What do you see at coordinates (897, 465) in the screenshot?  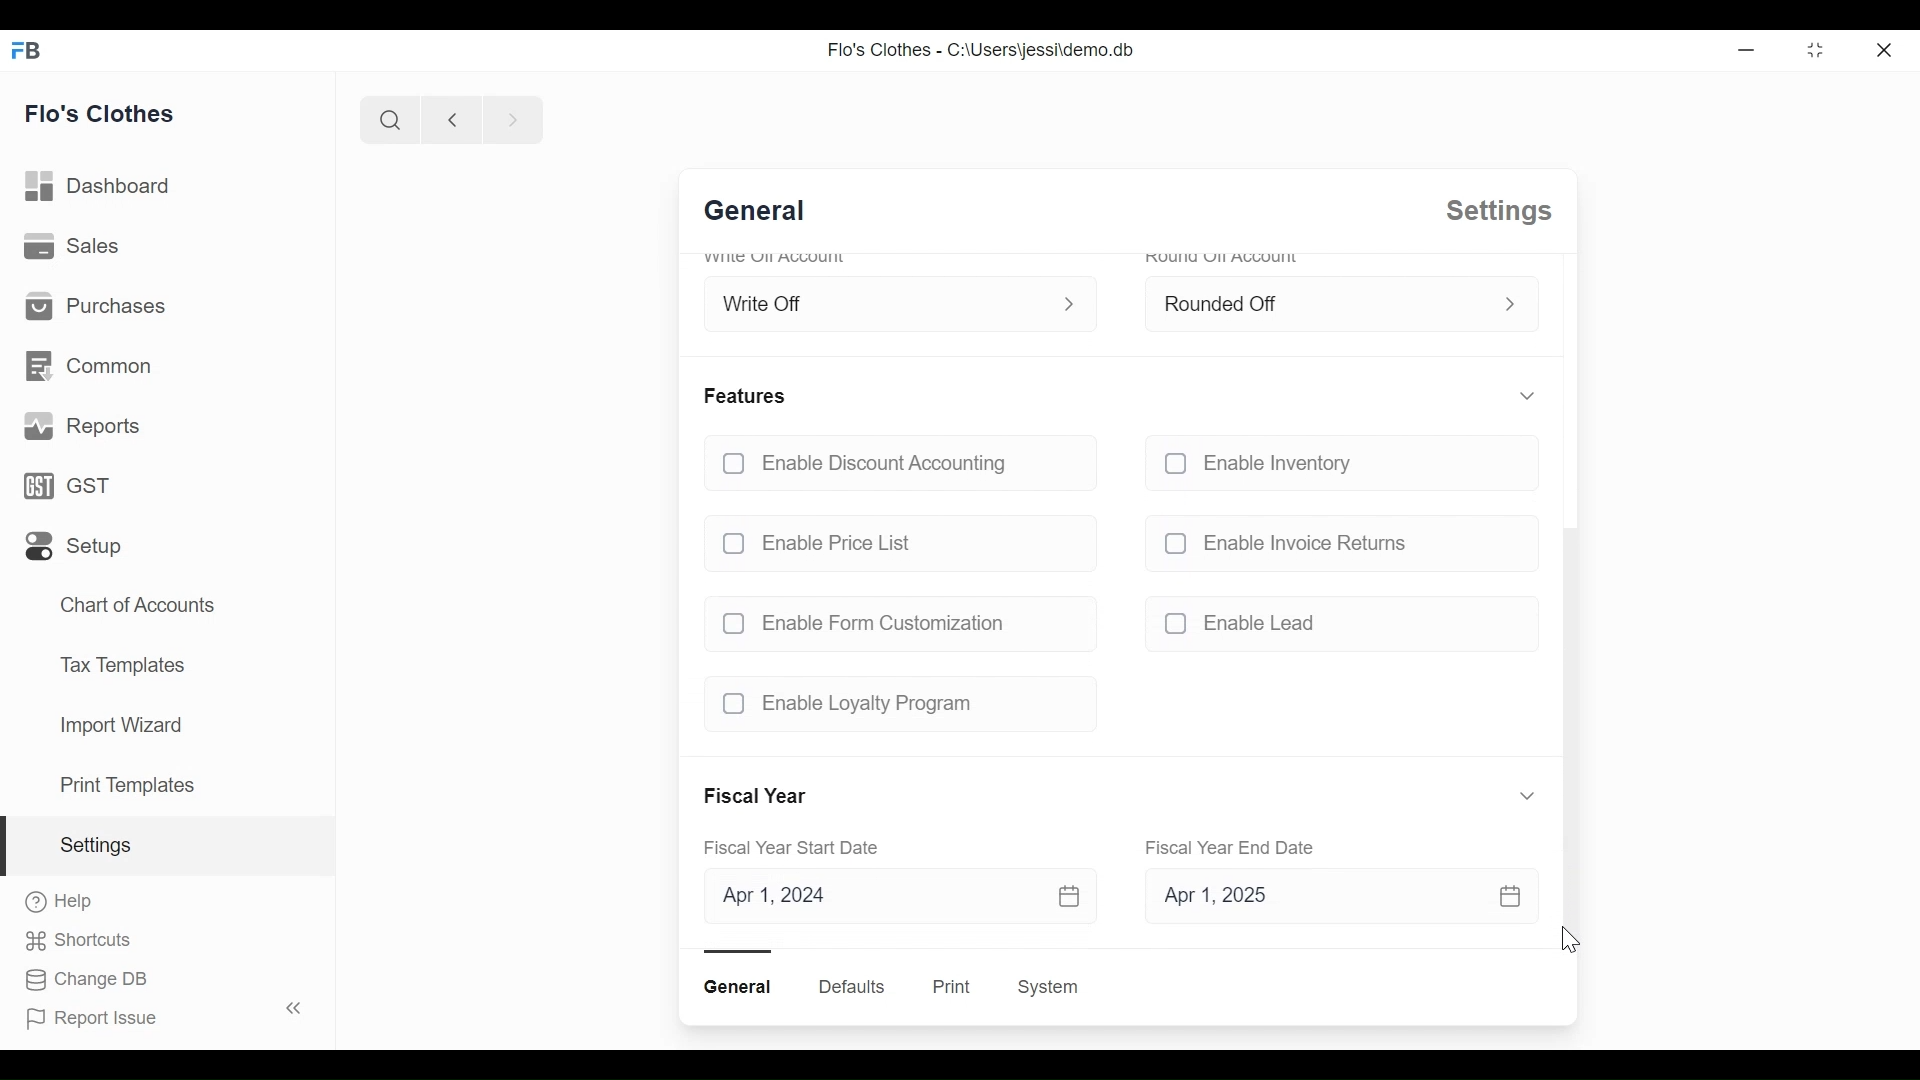 I see `unchecked Enable Discount Accounting` at bounding box center [897, 465].